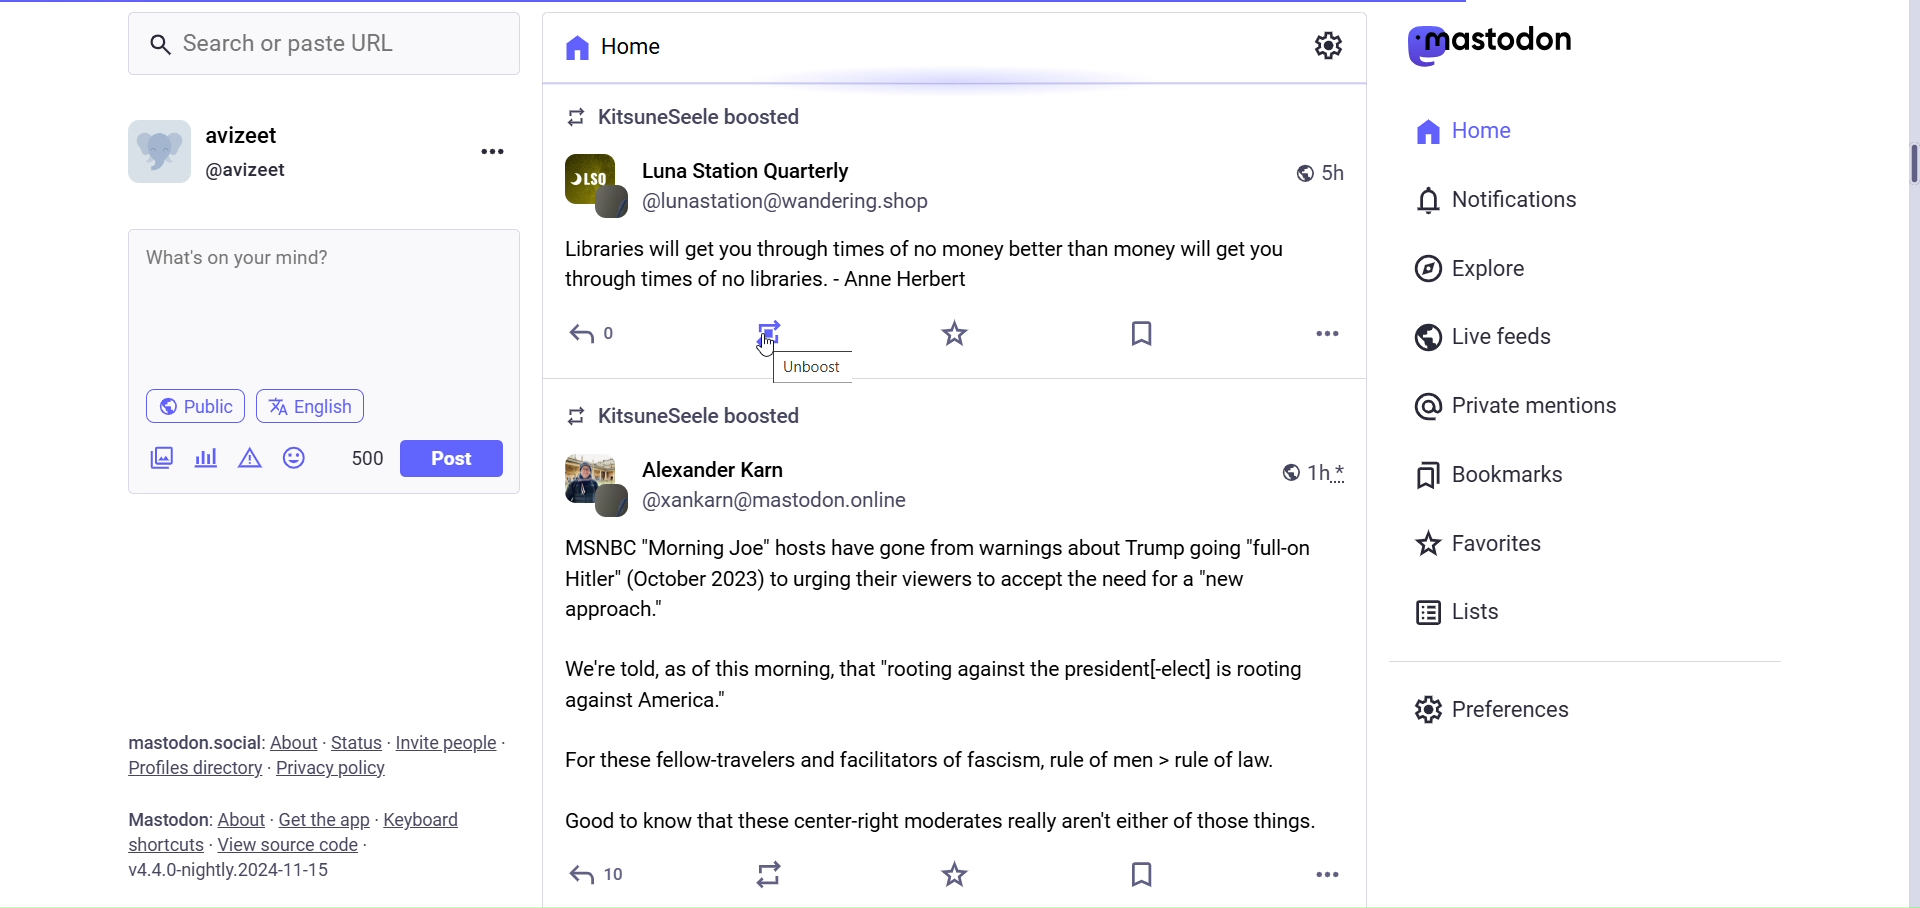  I want to click on Add Content Warning, so click(249, 458).